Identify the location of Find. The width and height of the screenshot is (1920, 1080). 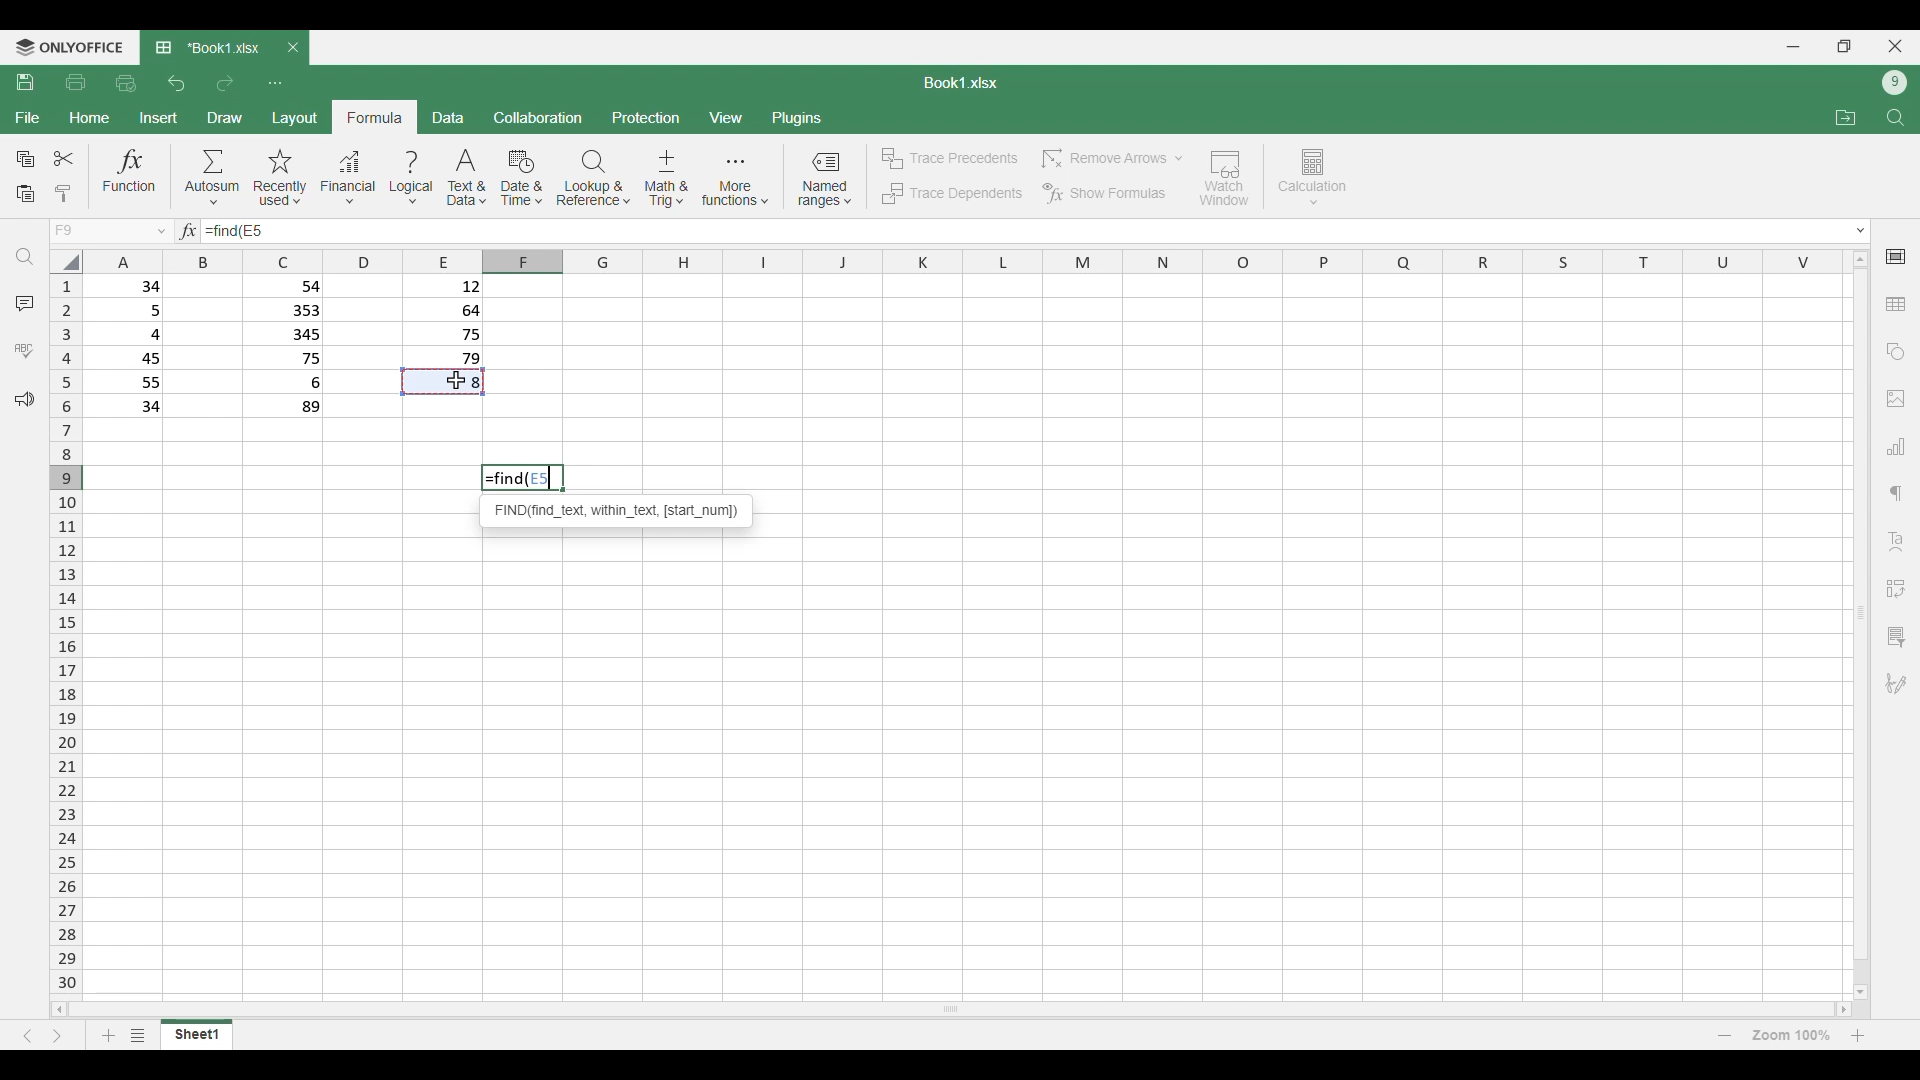
(25, 257).